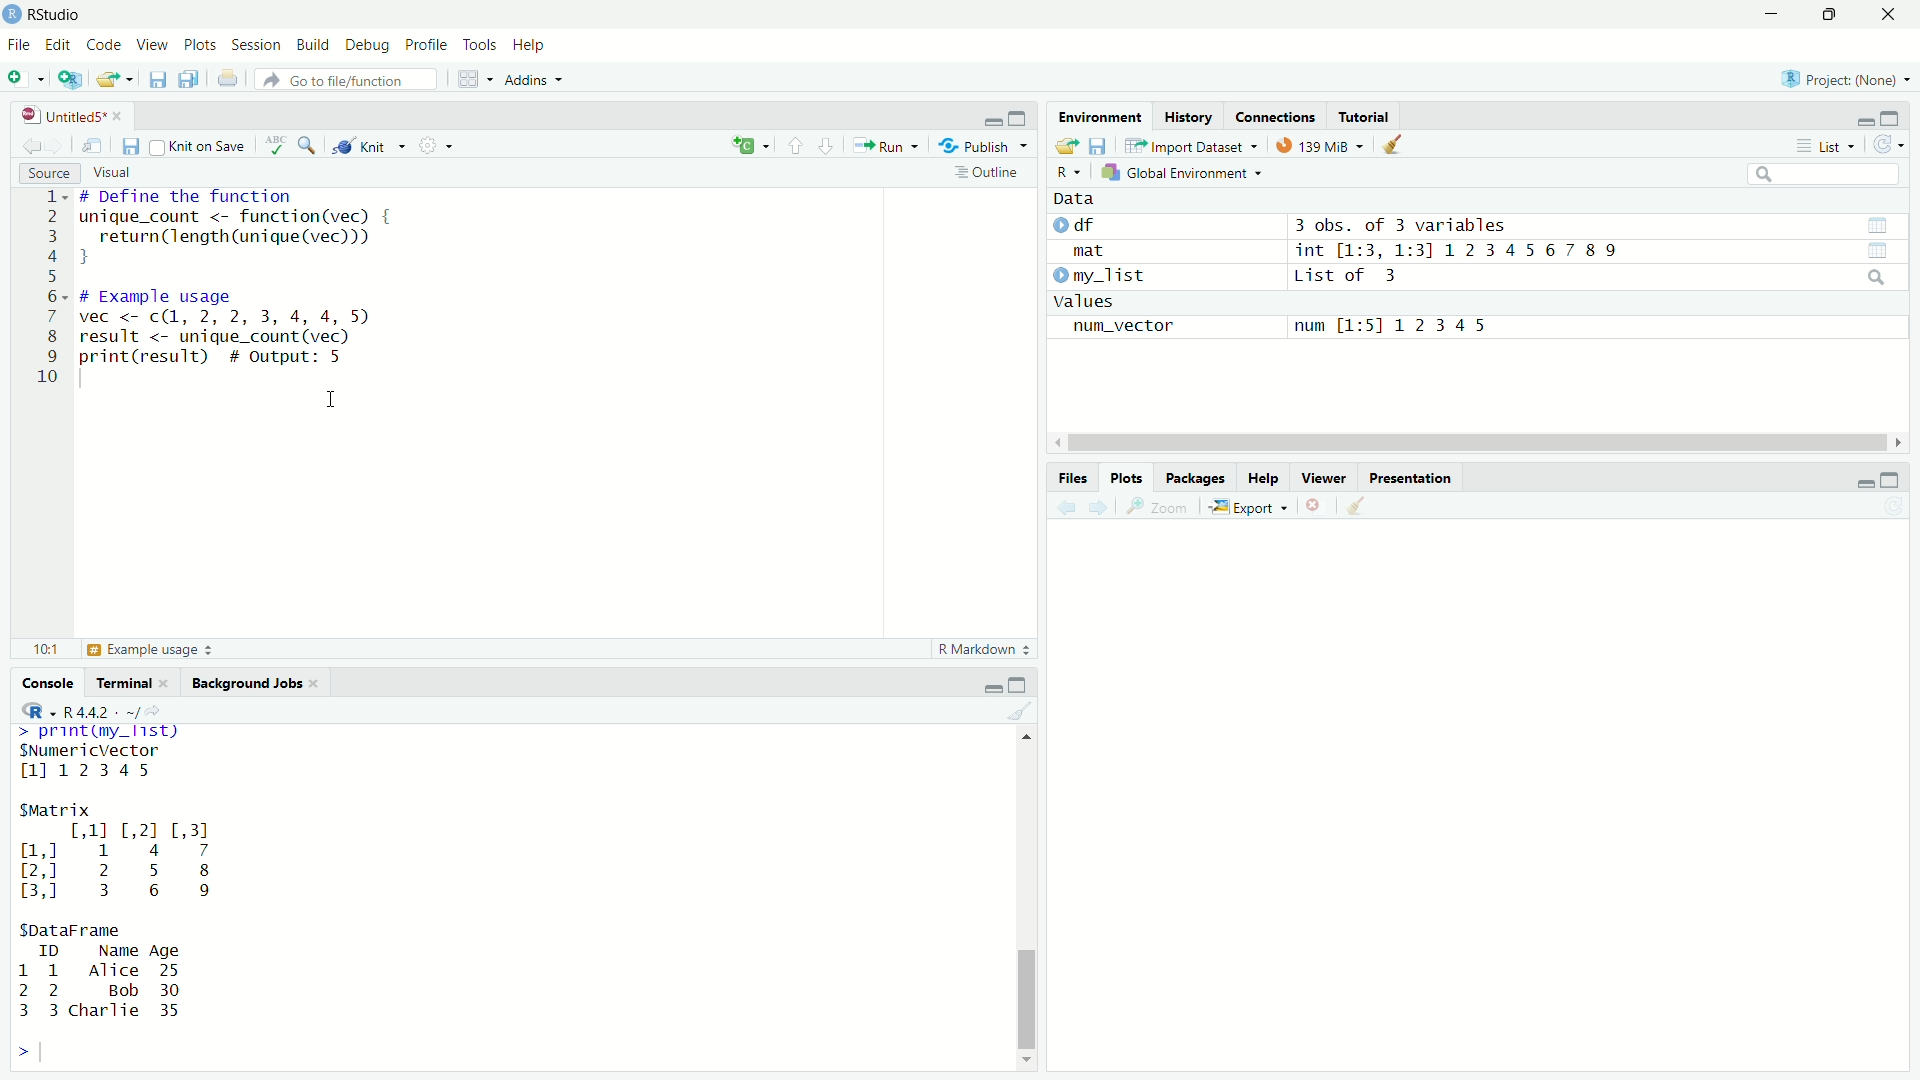  I want to click on Debug, so click(369, 45).